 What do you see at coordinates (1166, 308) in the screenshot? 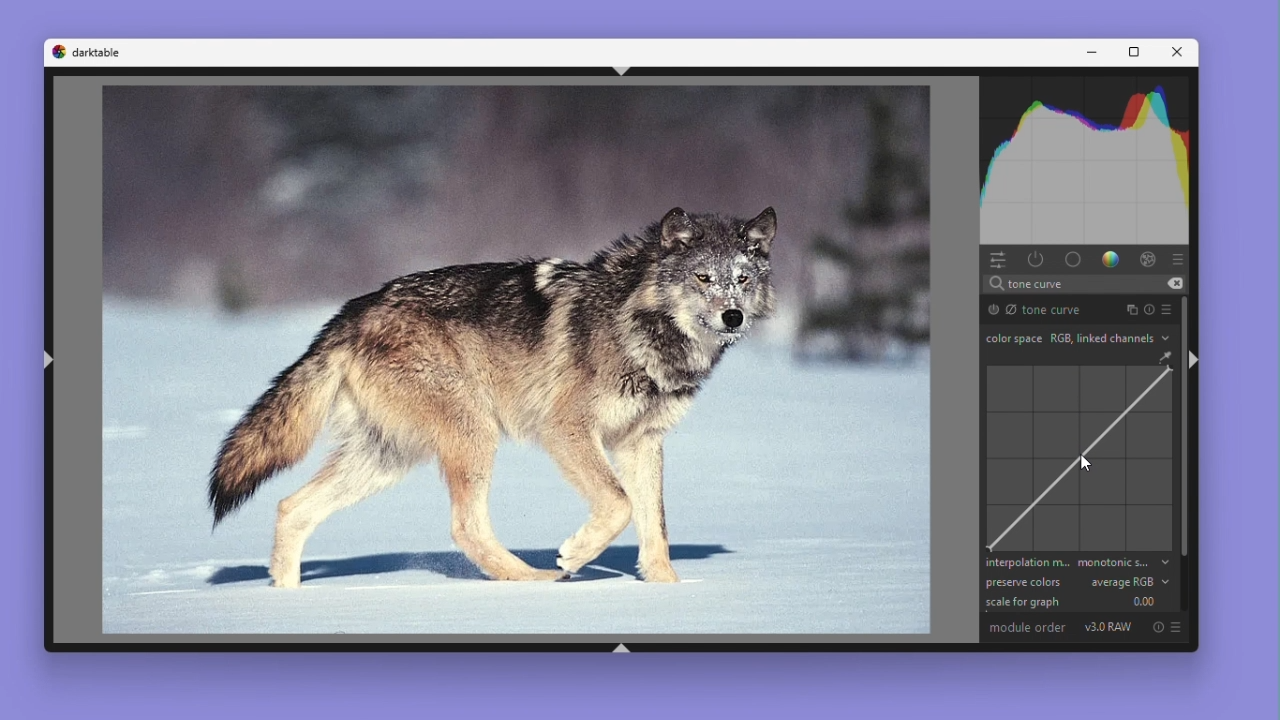
I see `preset` at bounding box center [1166, 308].